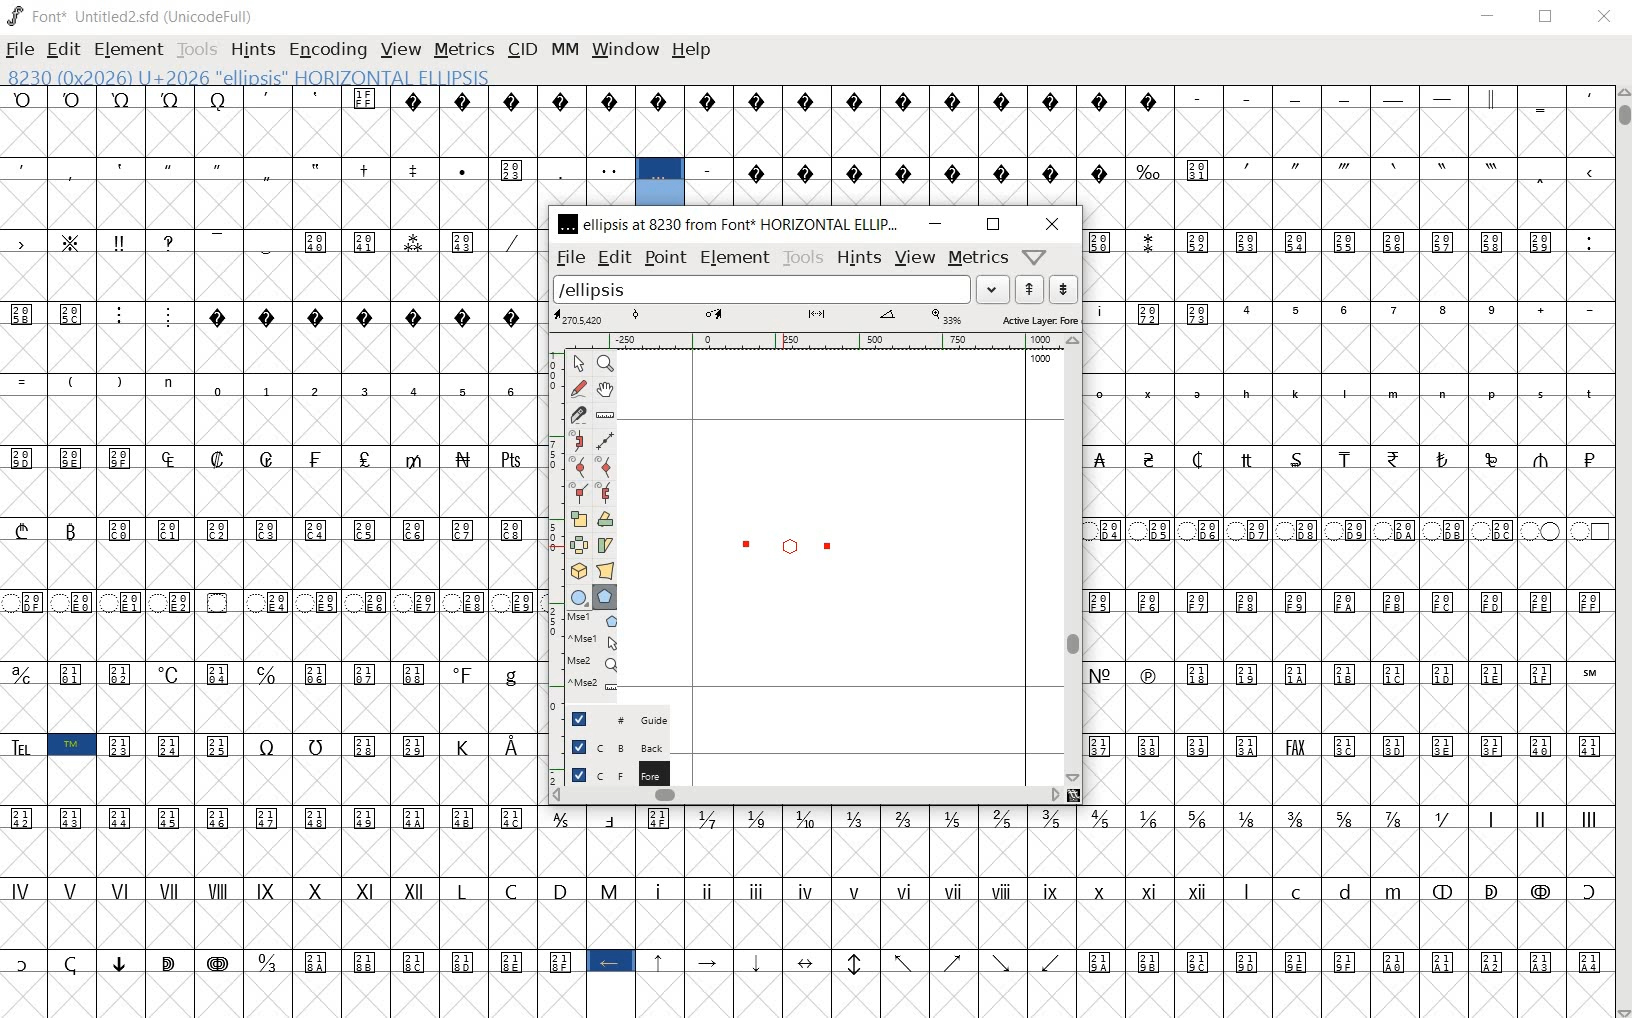 The width and height of the screenshot is (1632, 1018). What do you see at coordinates (1546, 17) in the screenshot?
I see `RESTORE` at bounding box center [1546, 17].